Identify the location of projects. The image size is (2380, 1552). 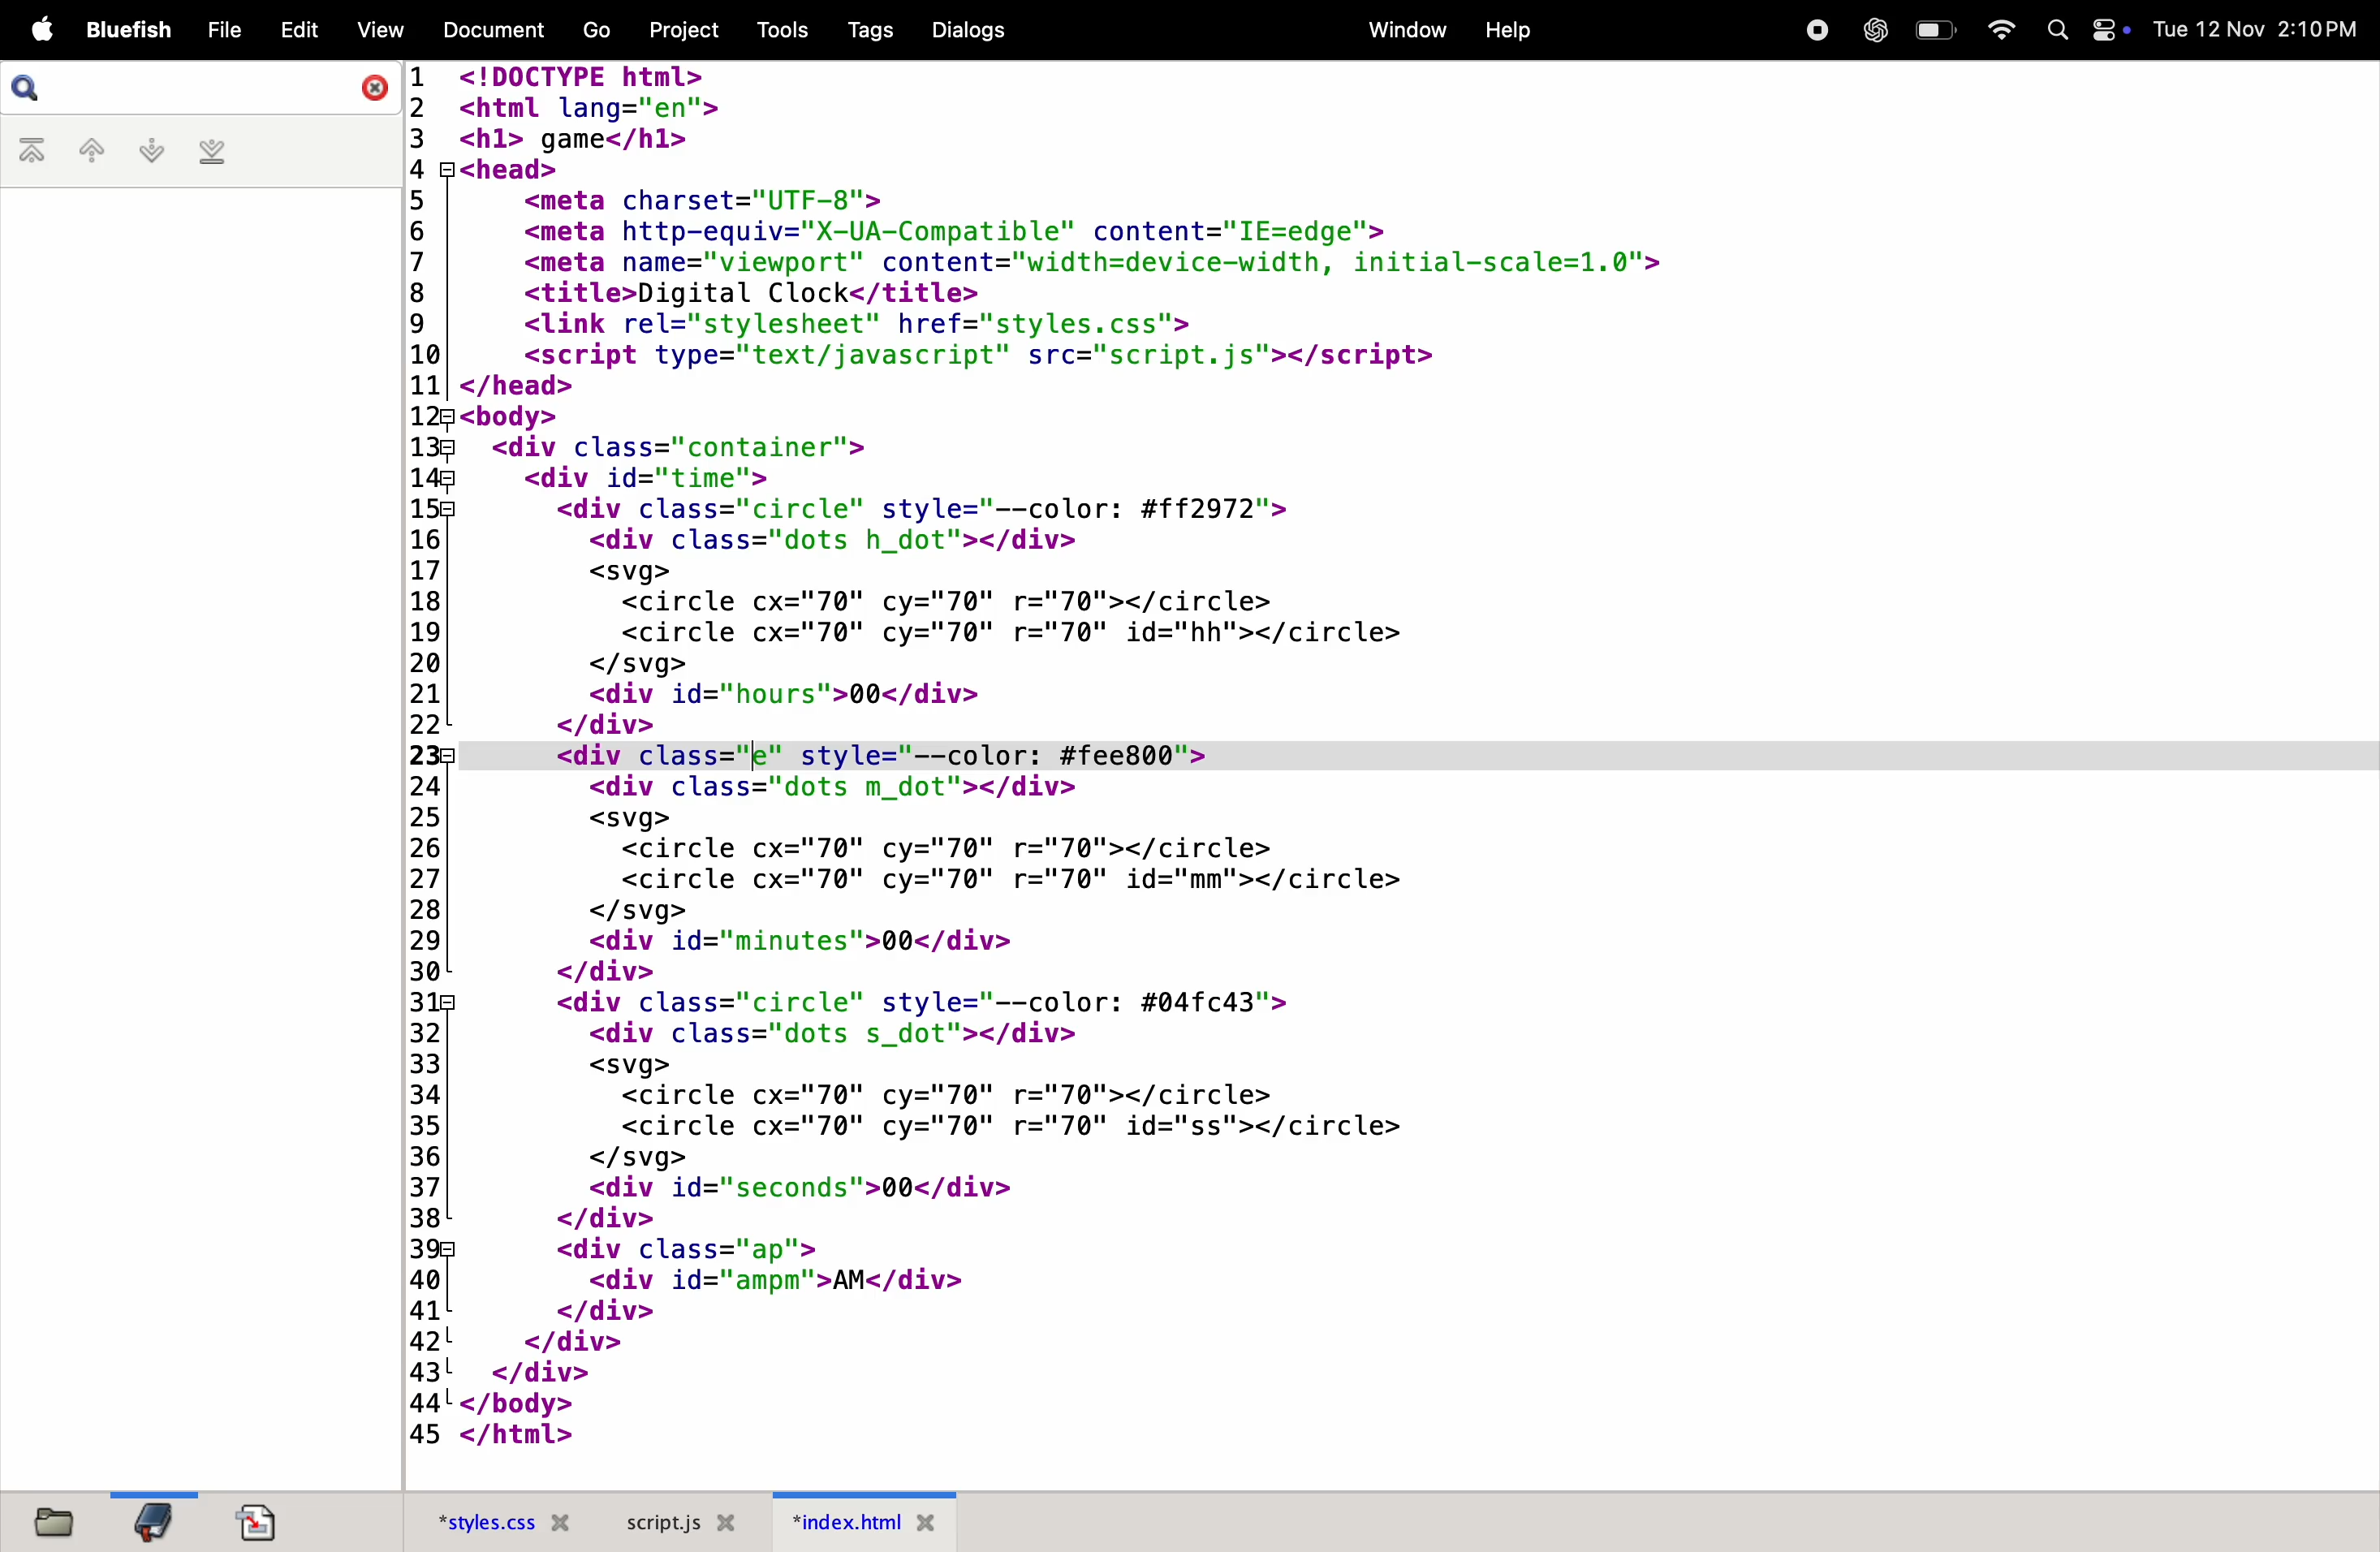
(677, 30).